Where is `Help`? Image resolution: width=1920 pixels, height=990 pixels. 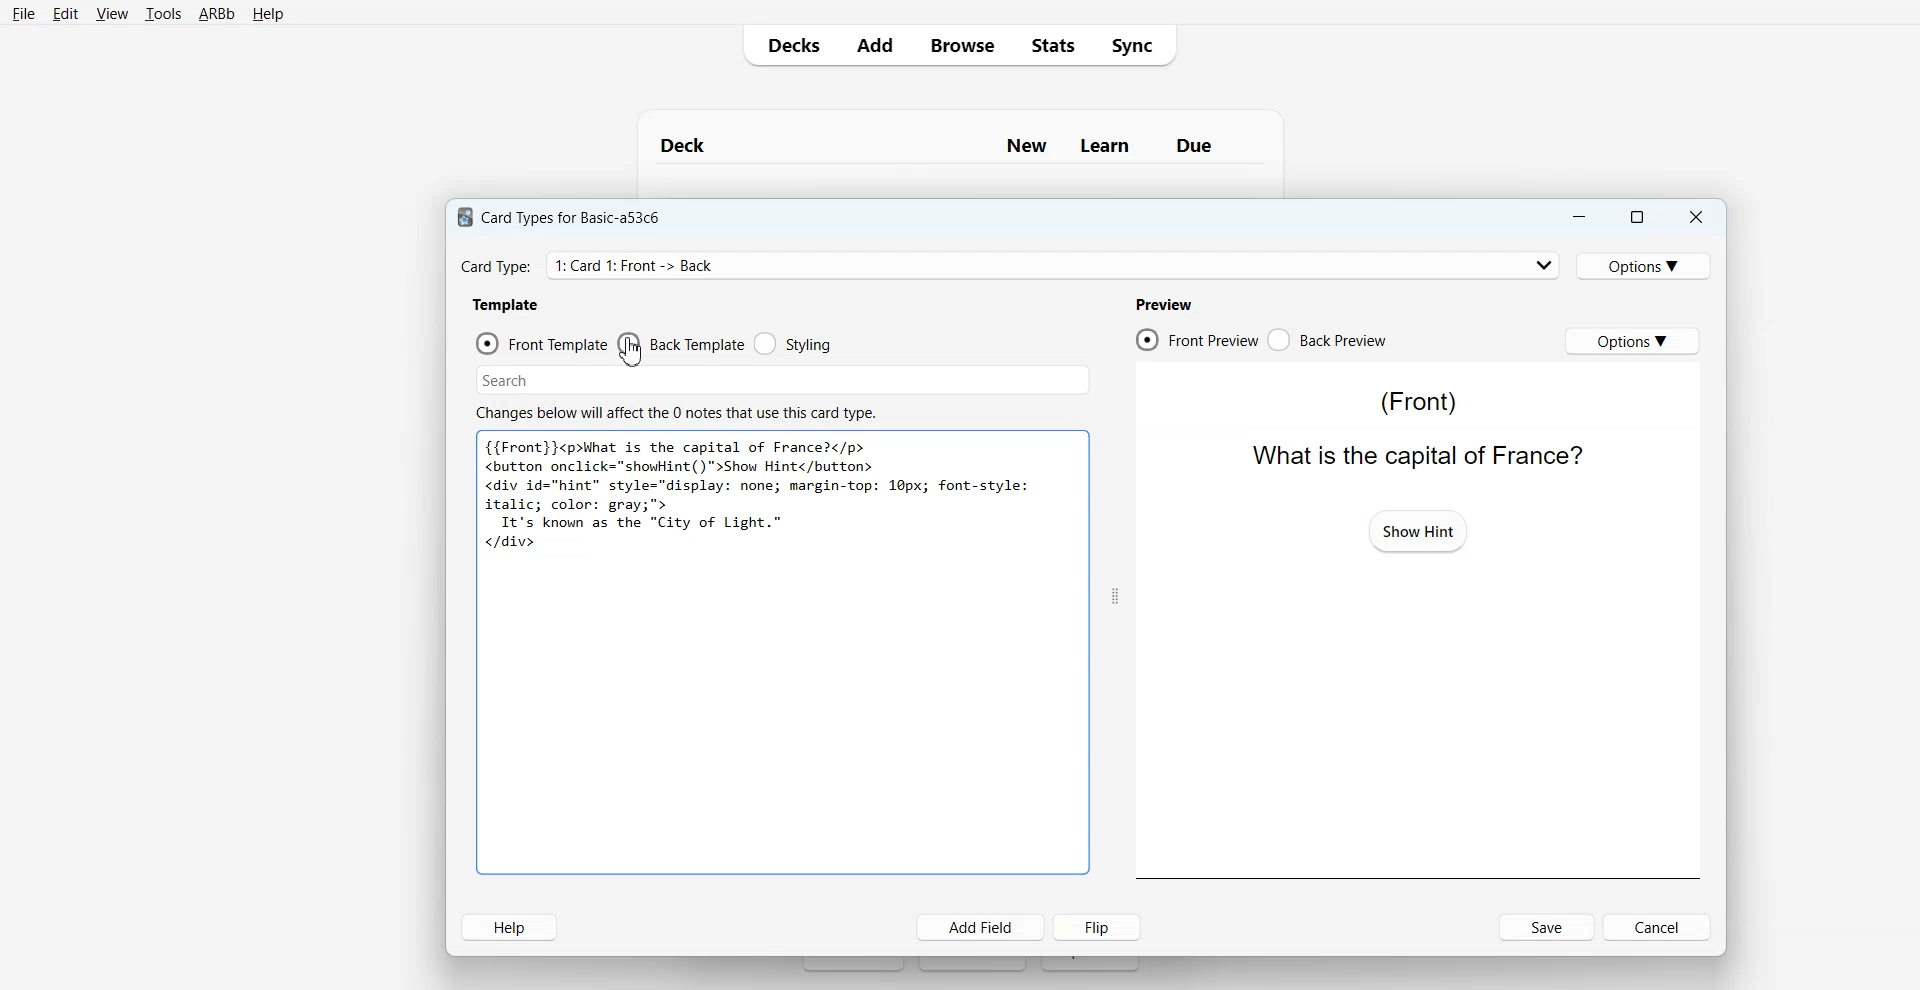 Help is located at coordinates (268, 15).